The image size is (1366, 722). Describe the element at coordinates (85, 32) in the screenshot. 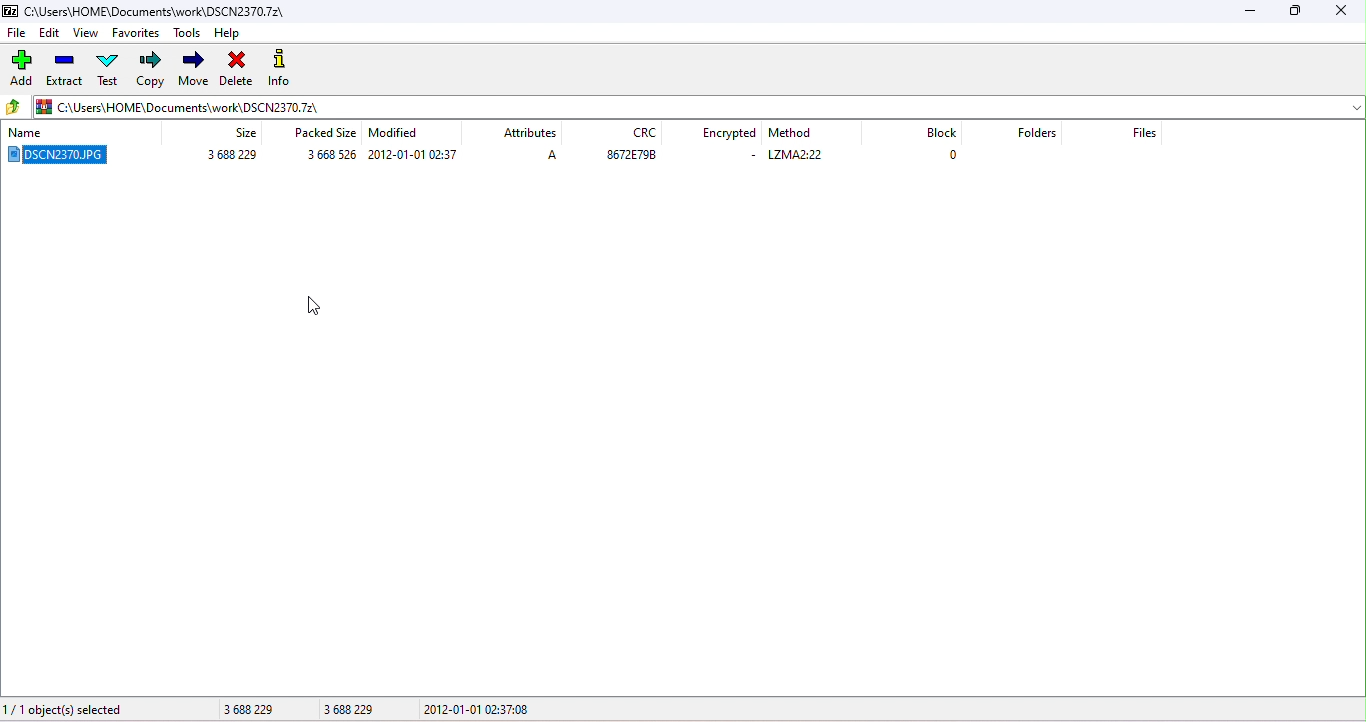

I see `view` at that location.